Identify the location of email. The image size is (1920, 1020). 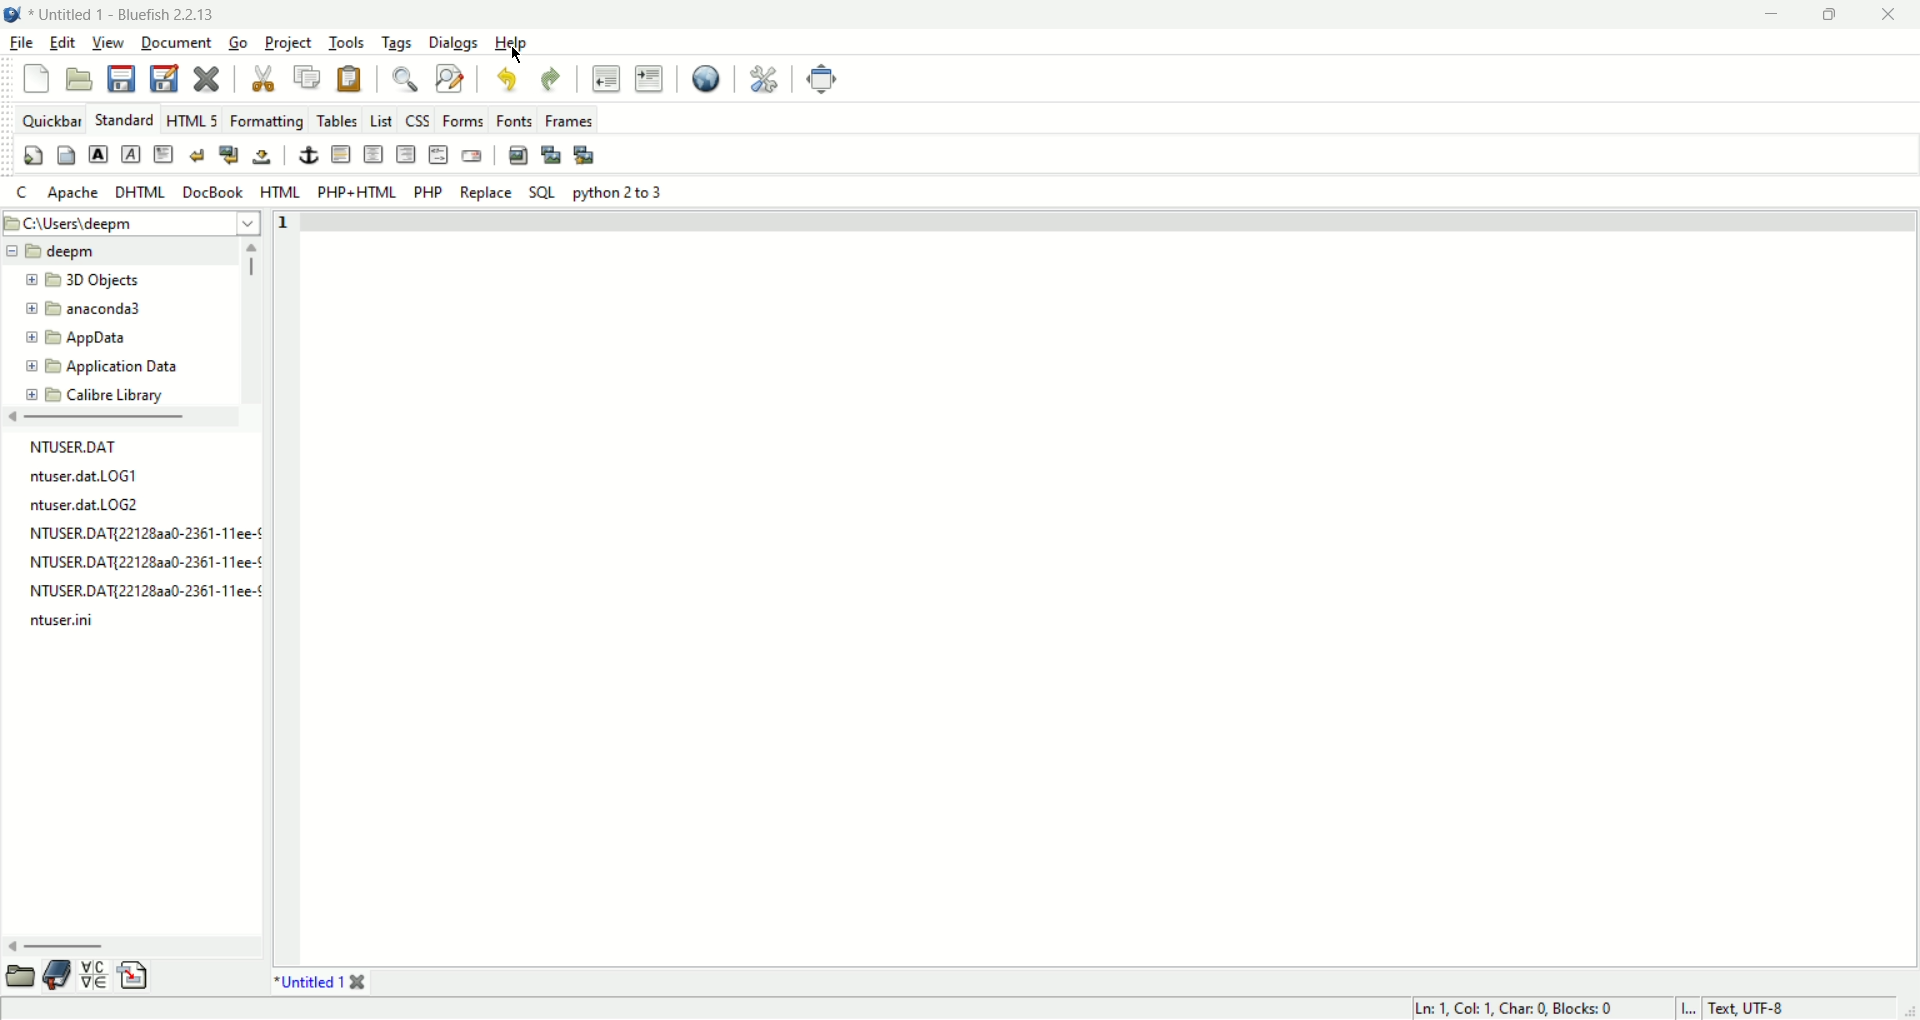
(472, 157).